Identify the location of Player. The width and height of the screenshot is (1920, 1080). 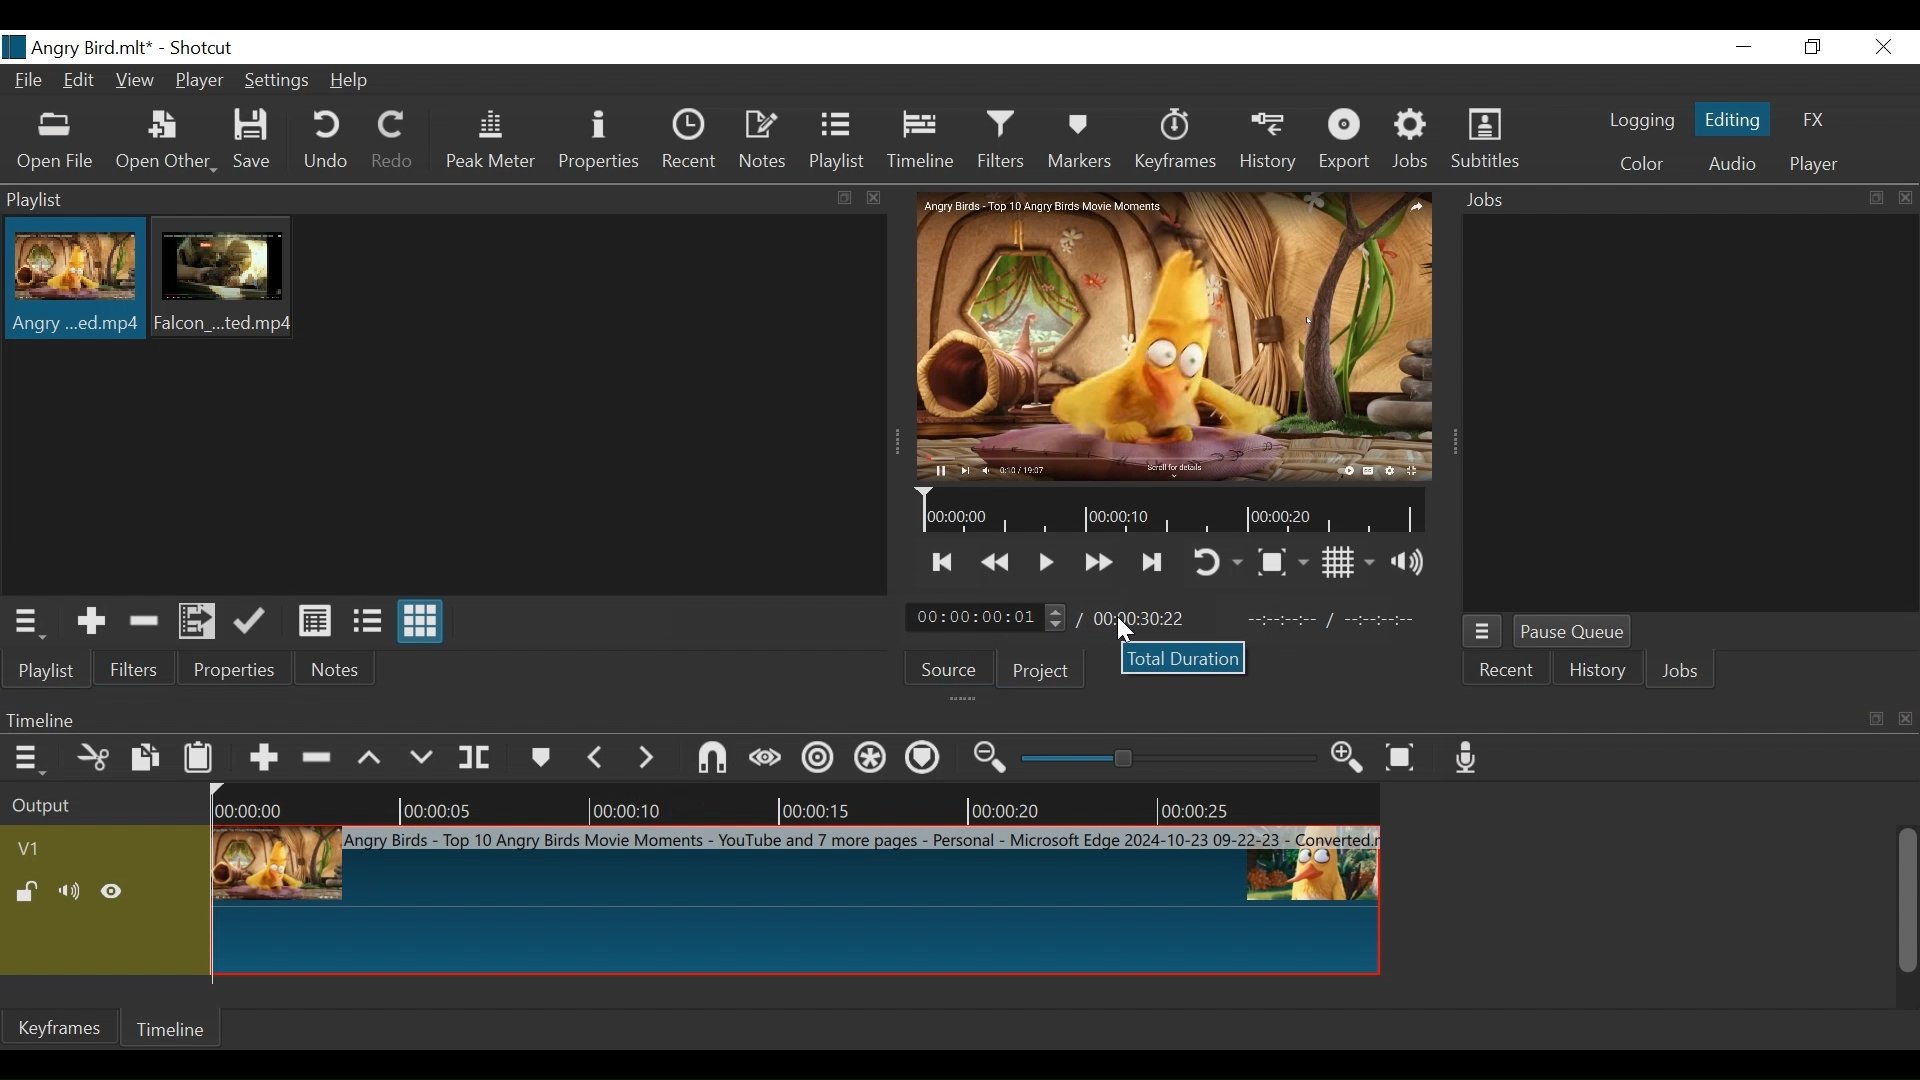
(200, 80).